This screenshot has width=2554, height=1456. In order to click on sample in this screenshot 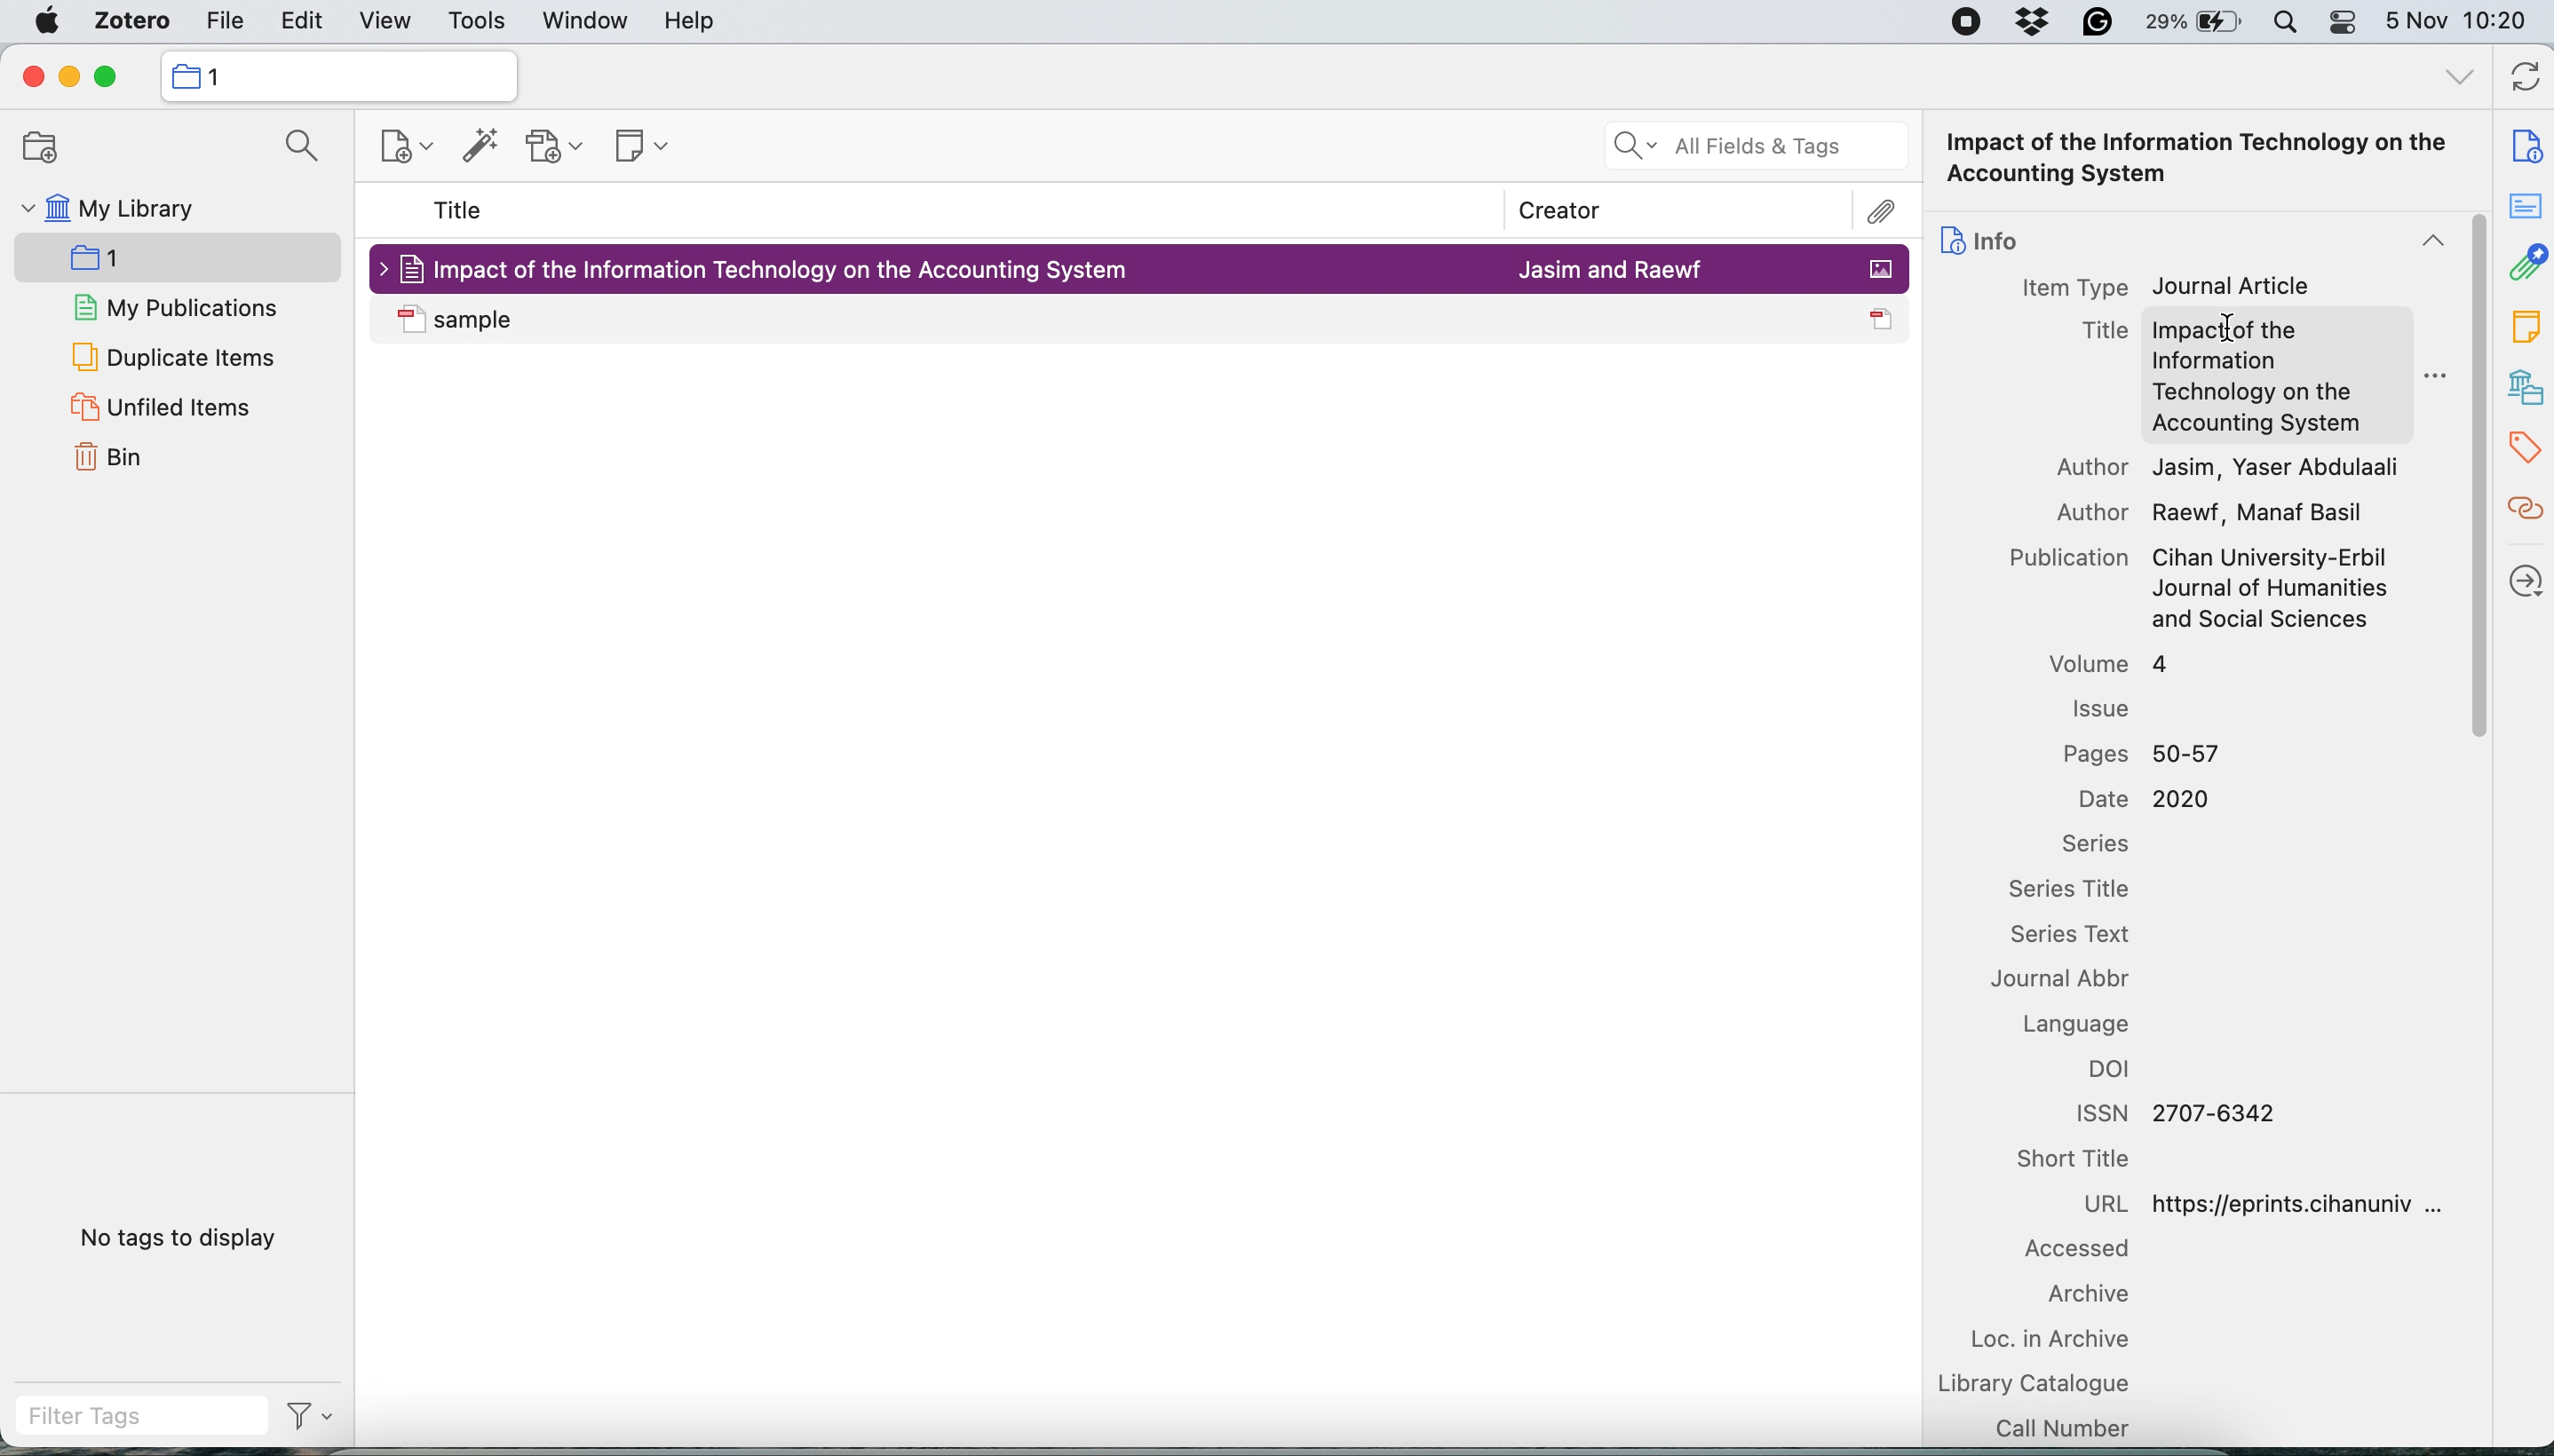, I will do `click(786, 317)`.